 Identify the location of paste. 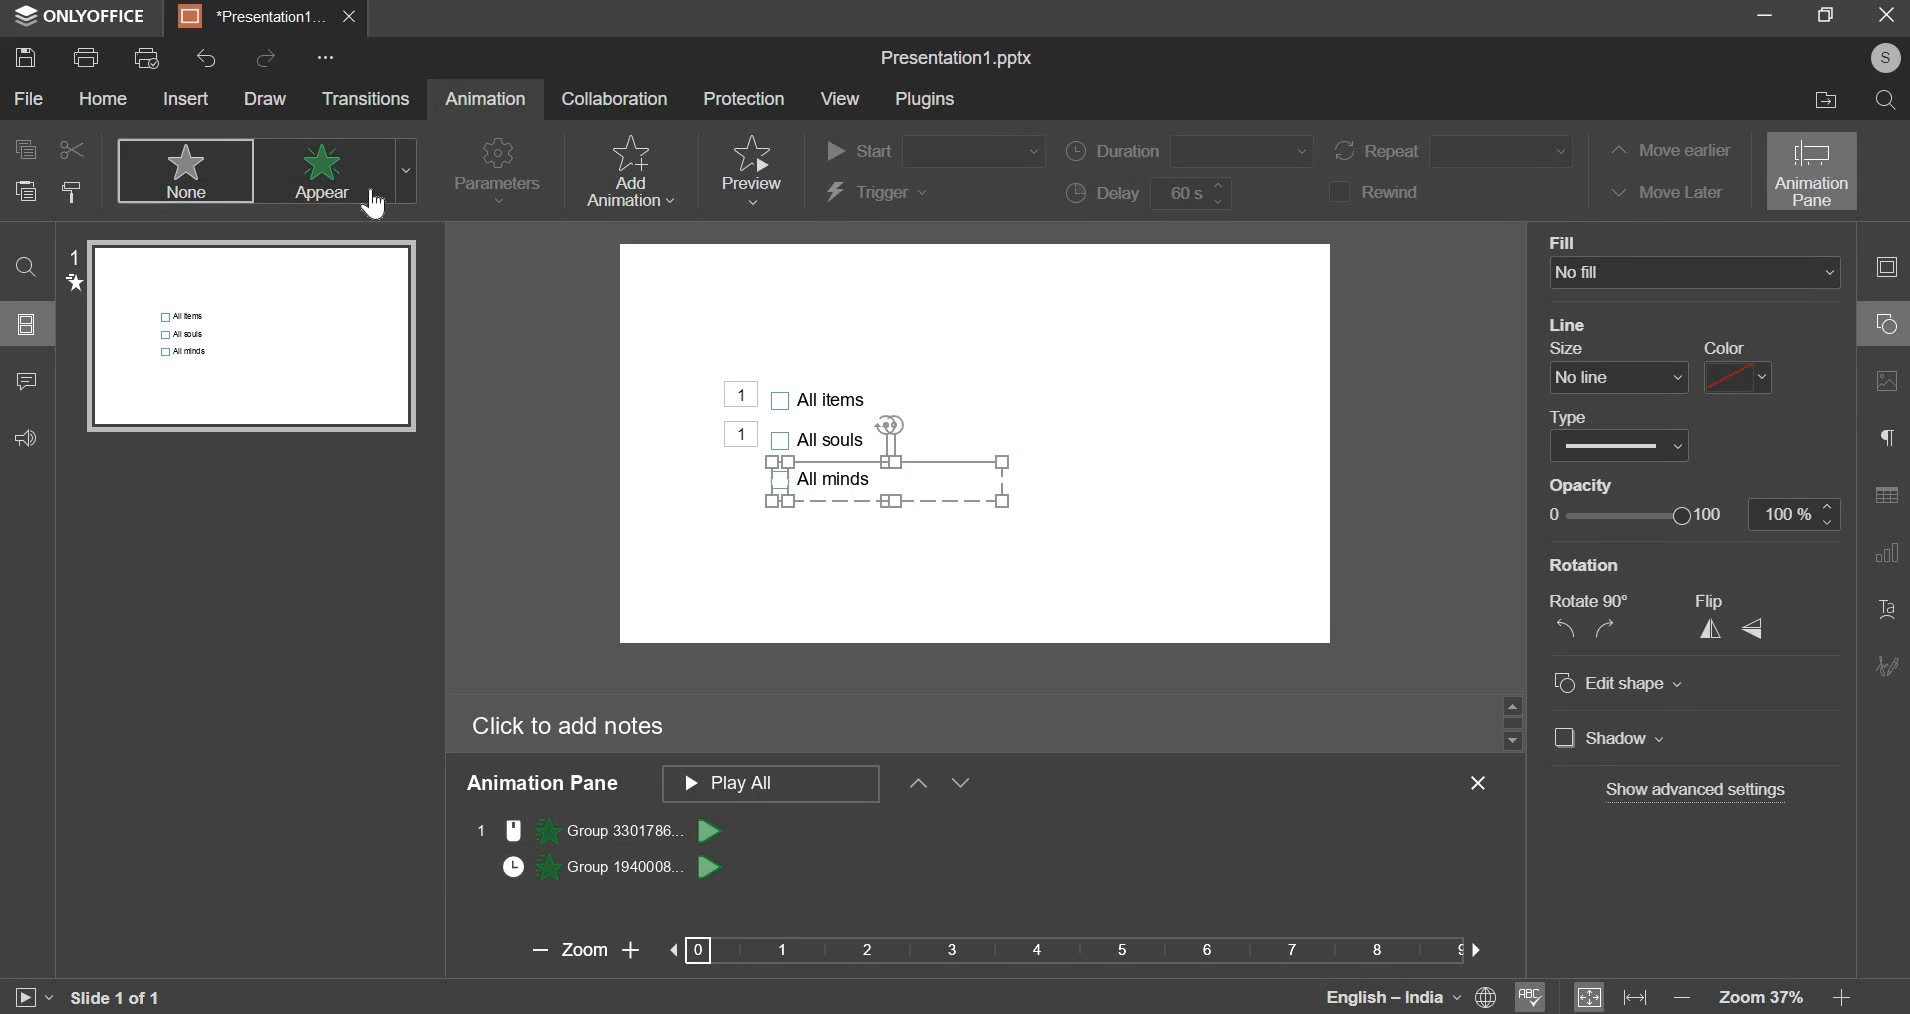
(25, 193).